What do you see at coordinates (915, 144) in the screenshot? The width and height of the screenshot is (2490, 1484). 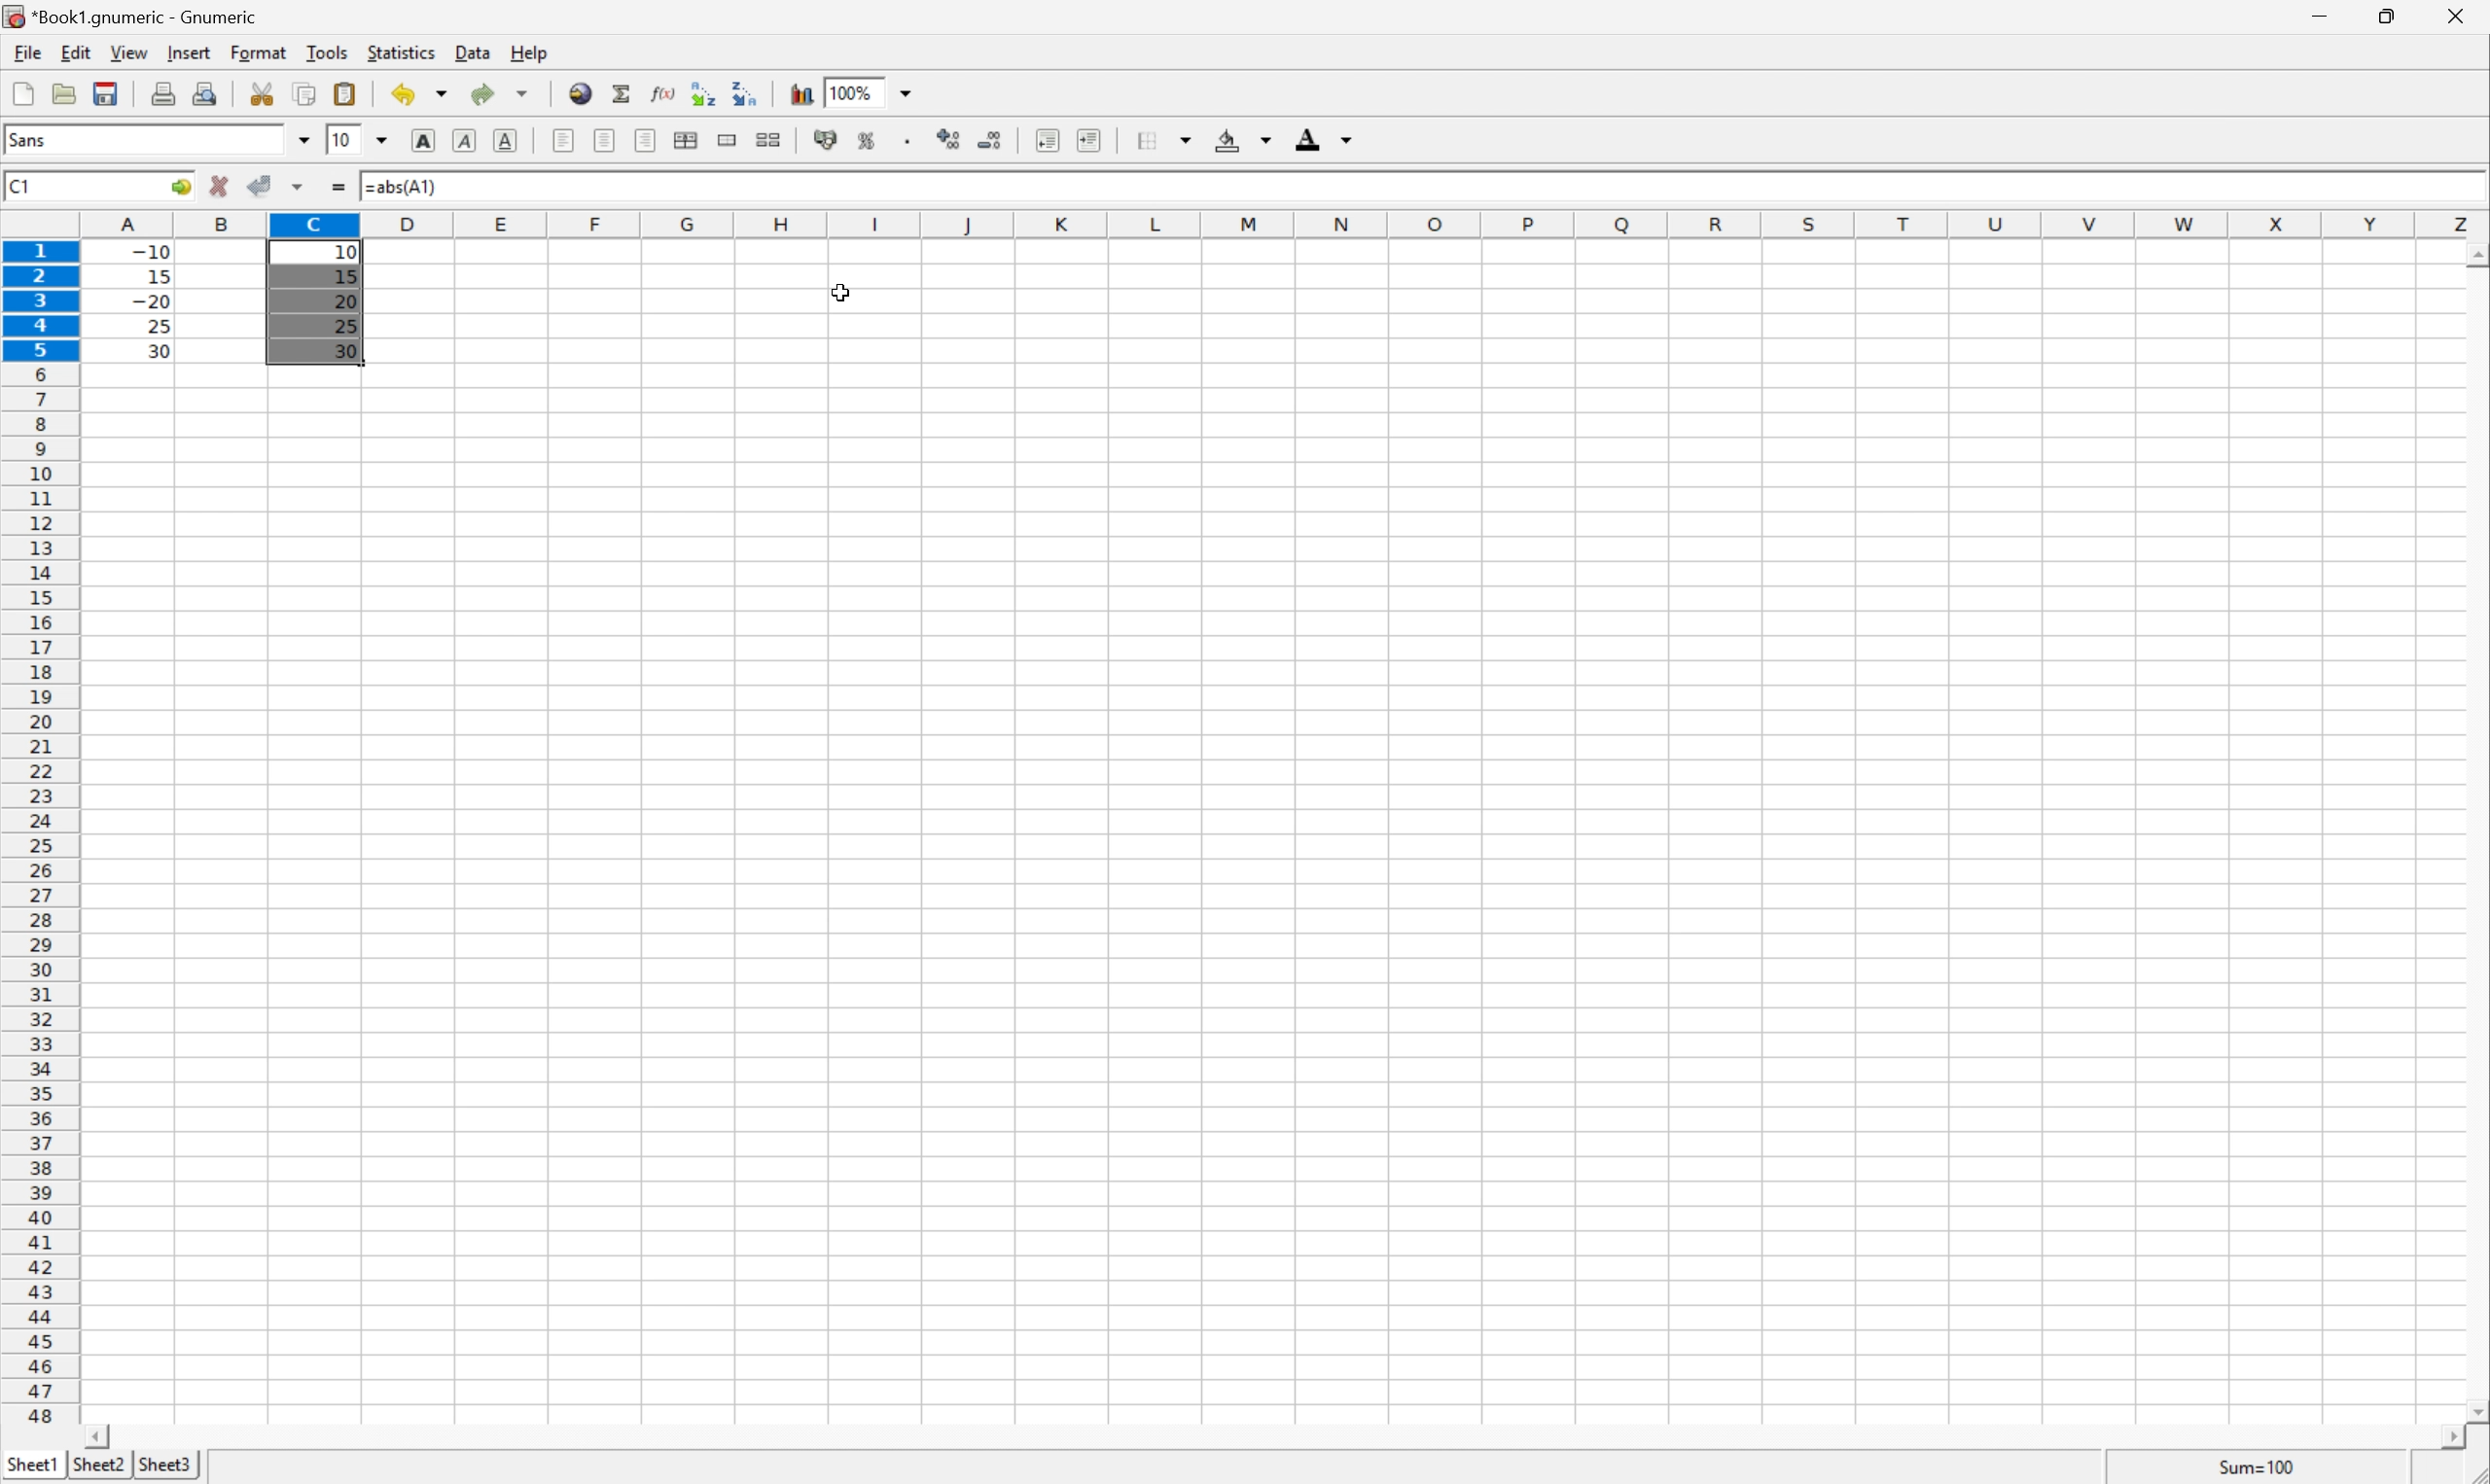 I see `Set the format of the selected cells to include a thousands separator` at bounding box center [915, 144].